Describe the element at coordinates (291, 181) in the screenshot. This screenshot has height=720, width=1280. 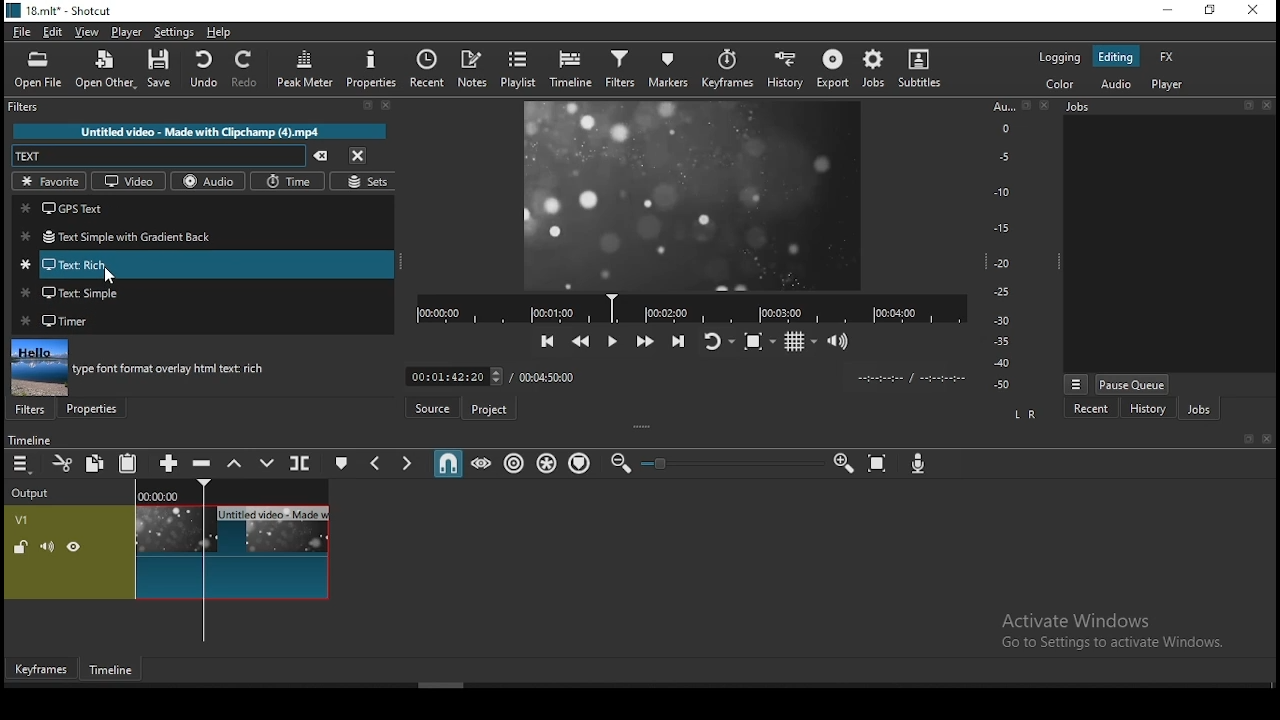
I see `time` at that location.